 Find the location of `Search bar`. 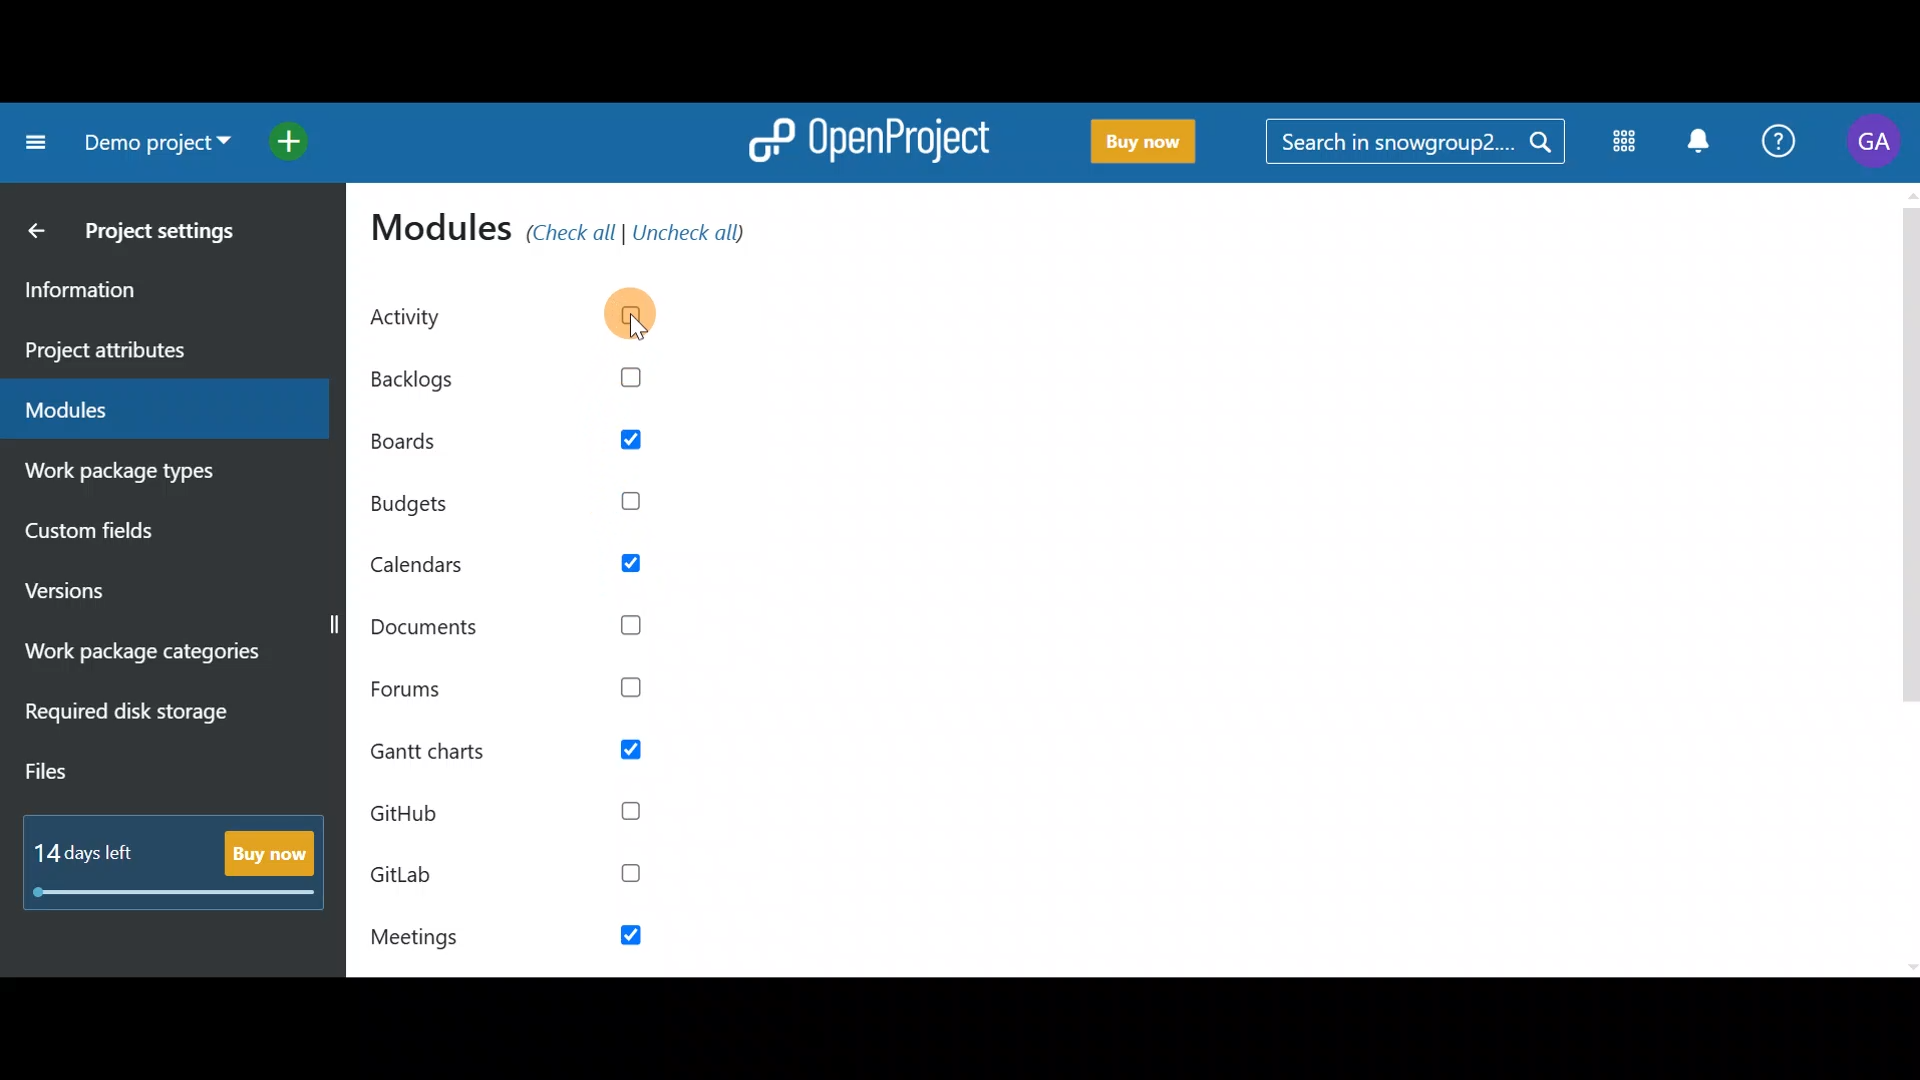

Search bar is located at coordinates (1414, 147).